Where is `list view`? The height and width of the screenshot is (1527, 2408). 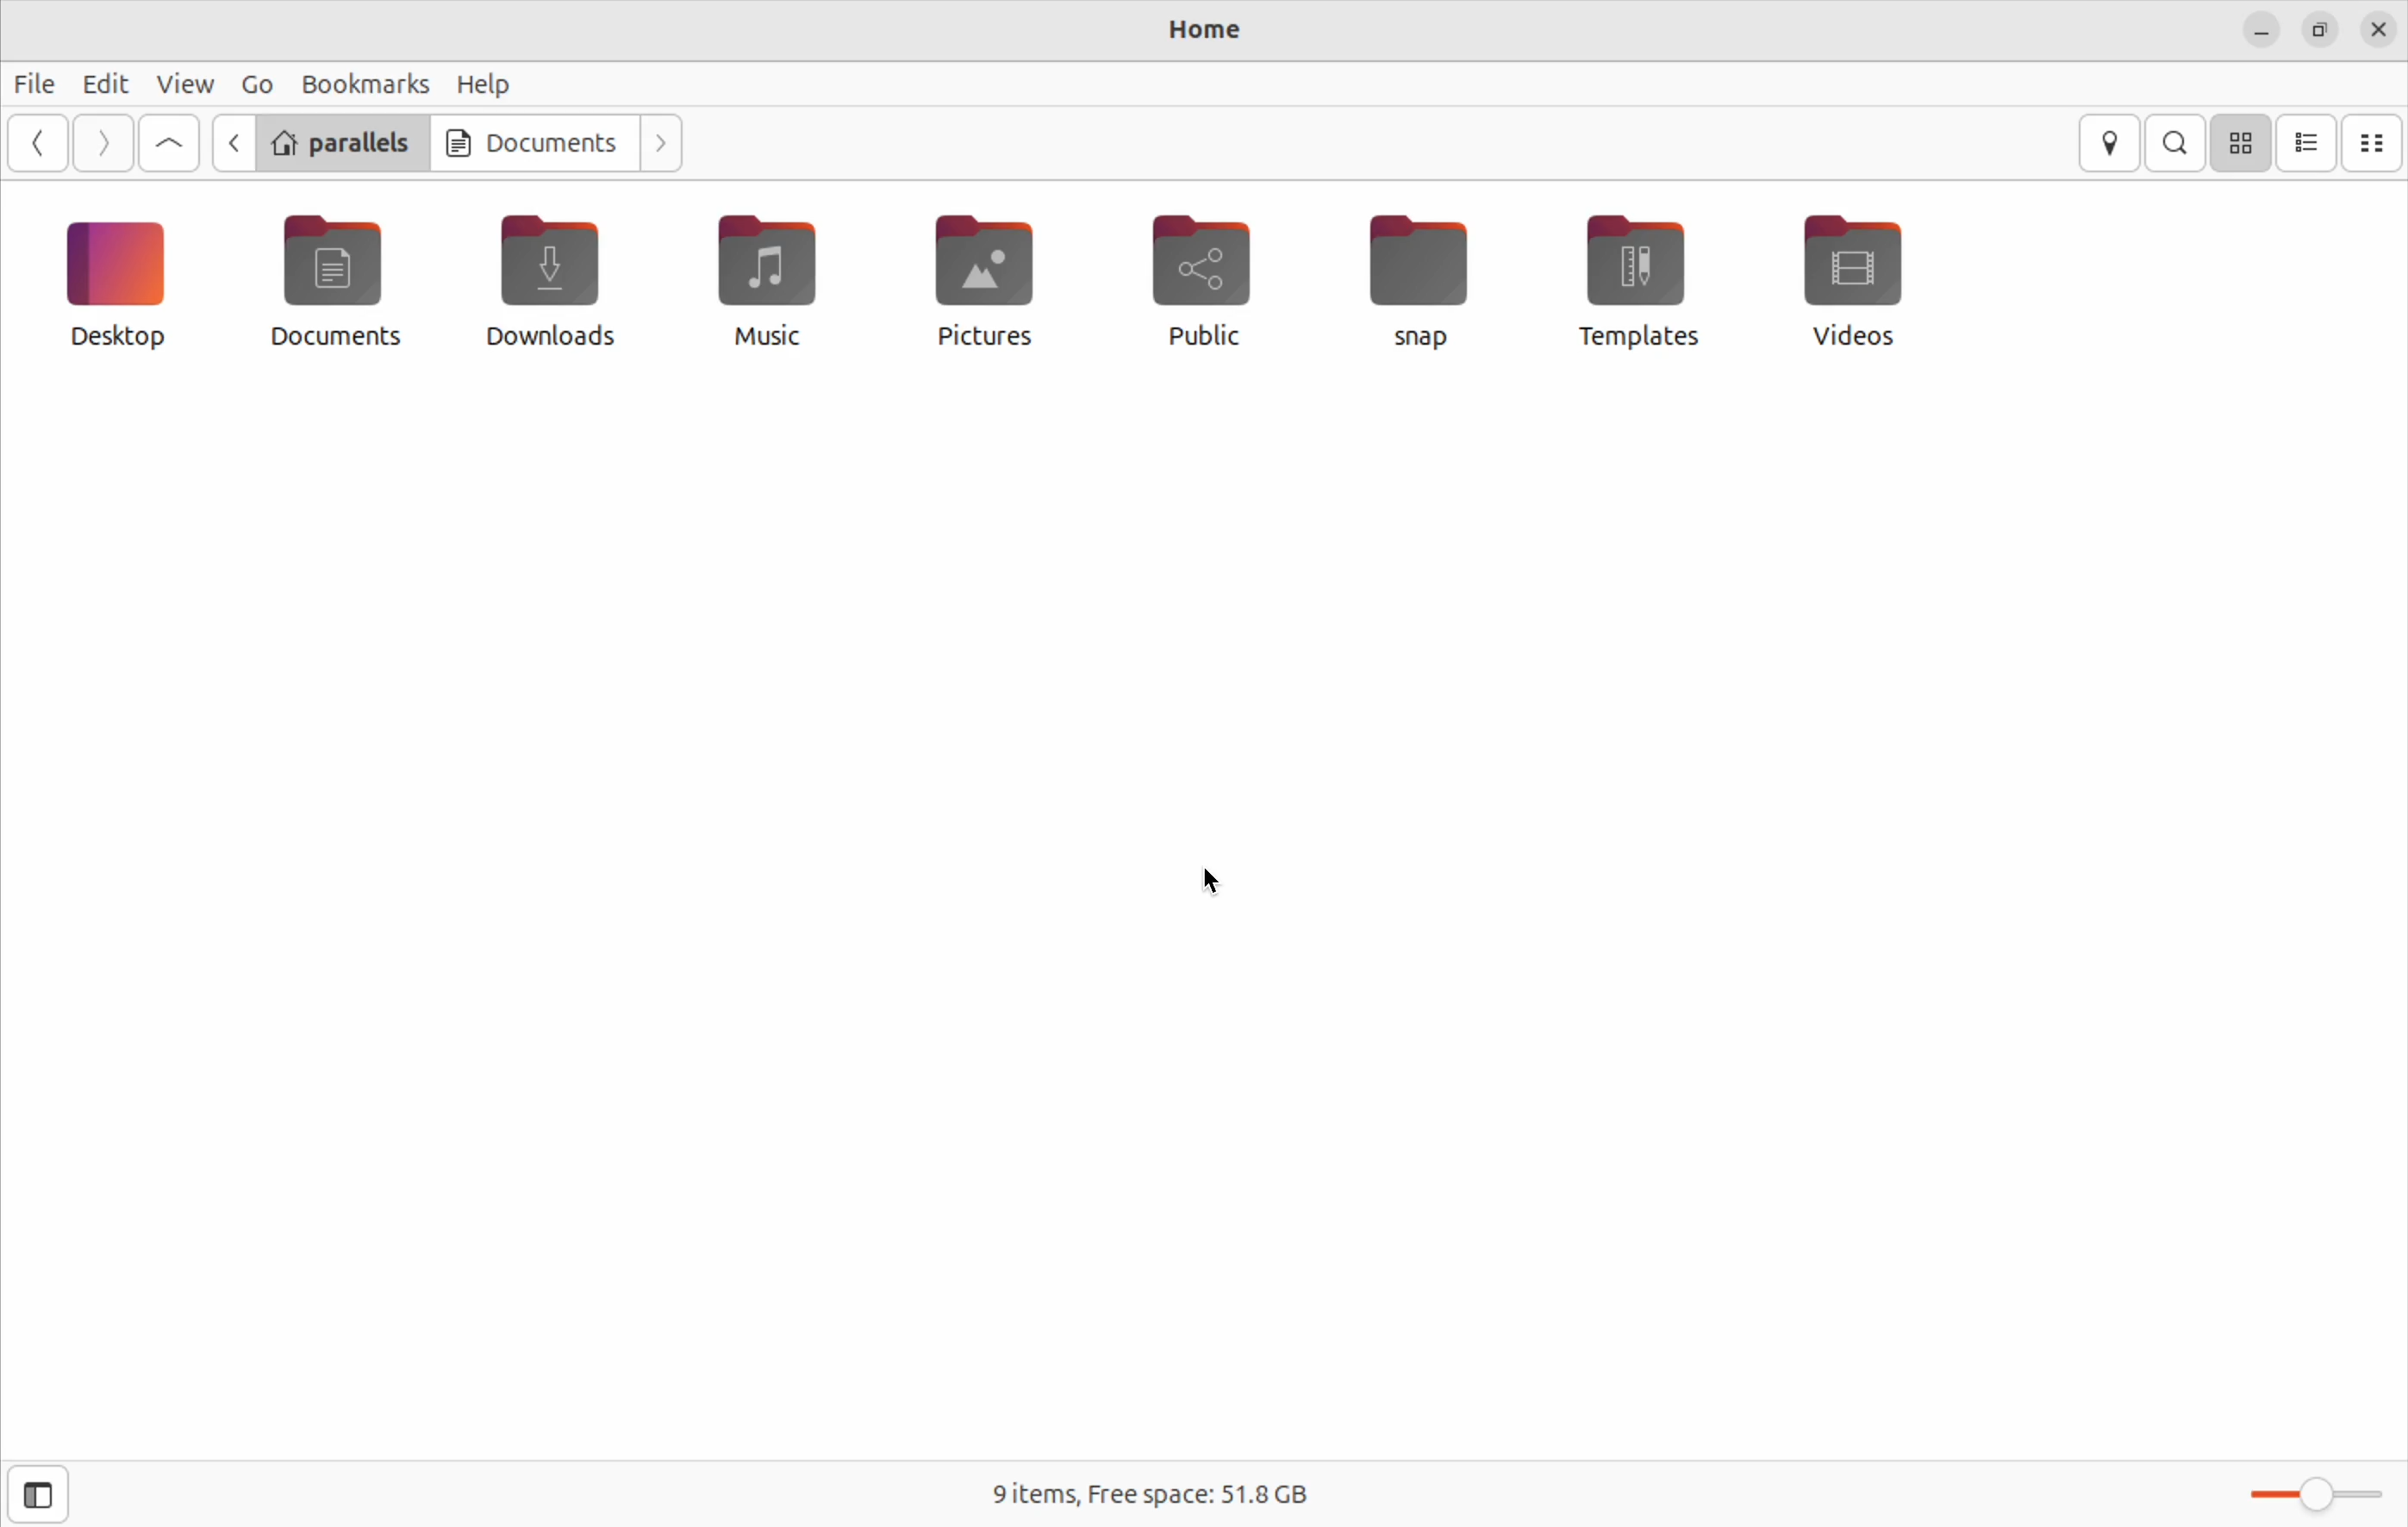 list view is located at coordinates (2309, 145).